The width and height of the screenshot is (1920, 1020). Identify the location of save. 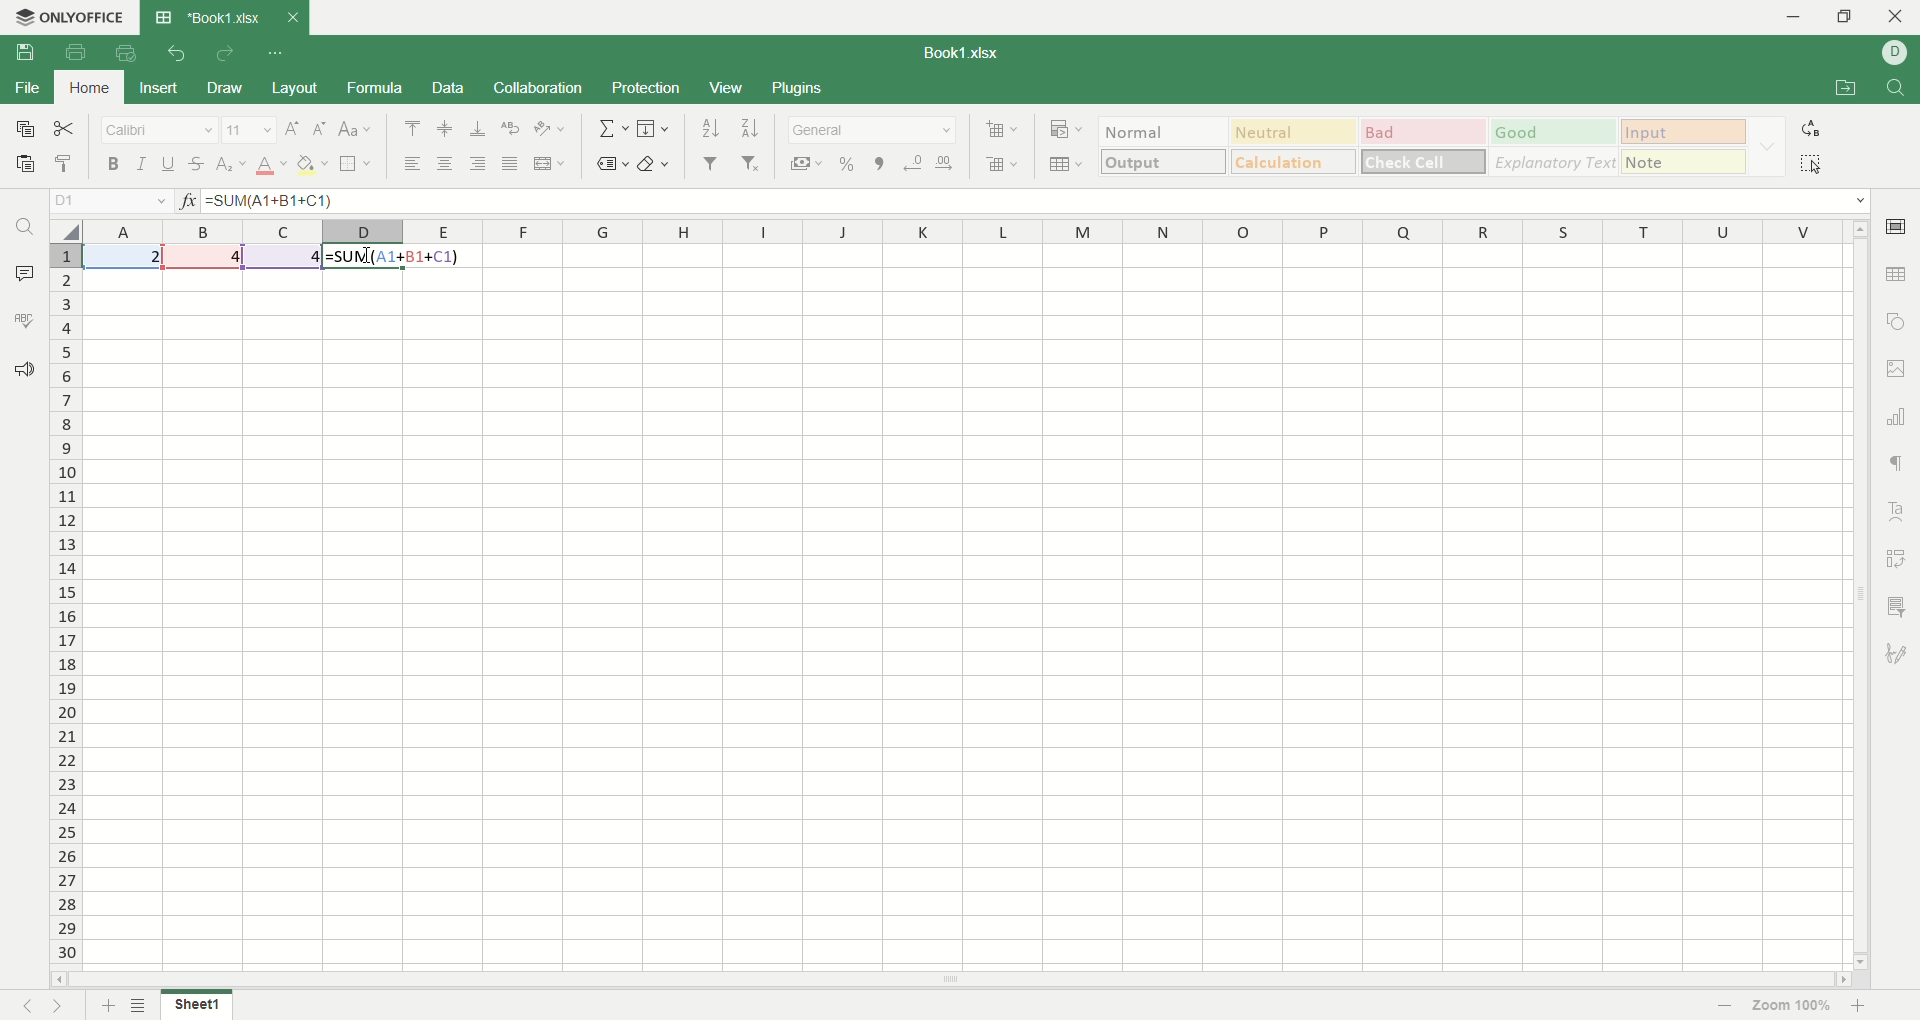
(27, 53).